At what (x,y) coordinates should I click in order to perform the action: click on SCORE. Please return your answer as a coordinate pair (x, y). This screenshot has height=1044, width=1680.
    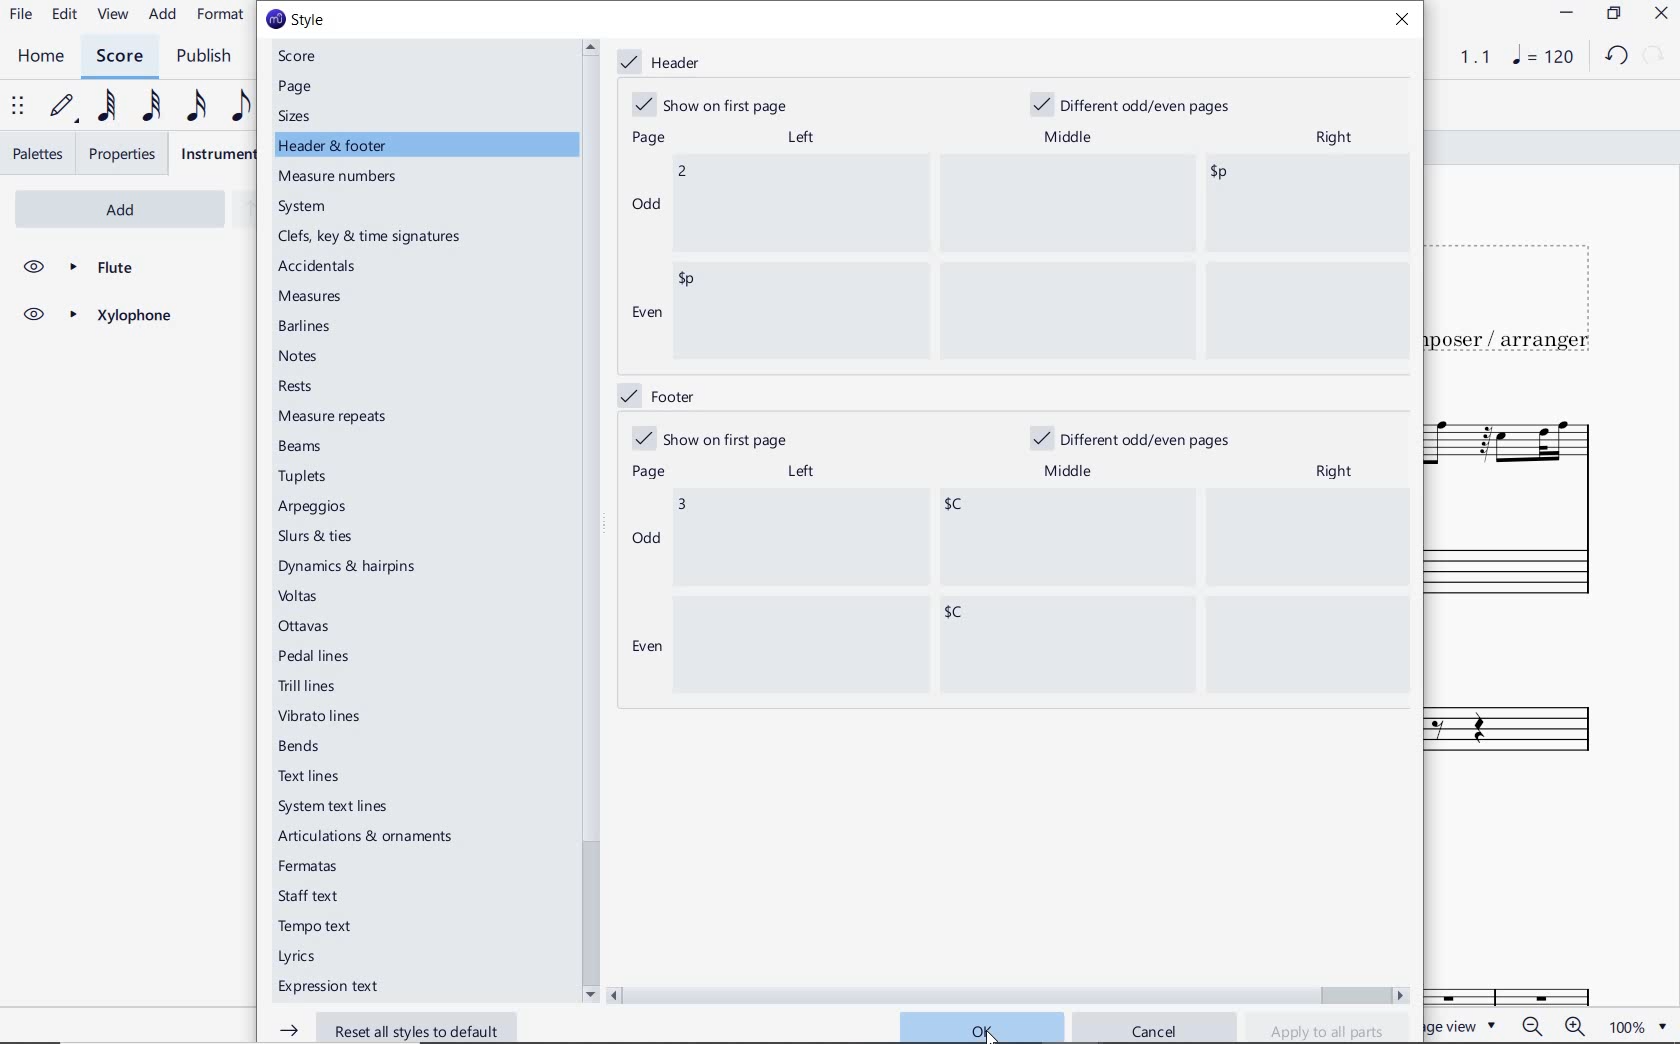
    Looking at the image, I should click on (118, 55).